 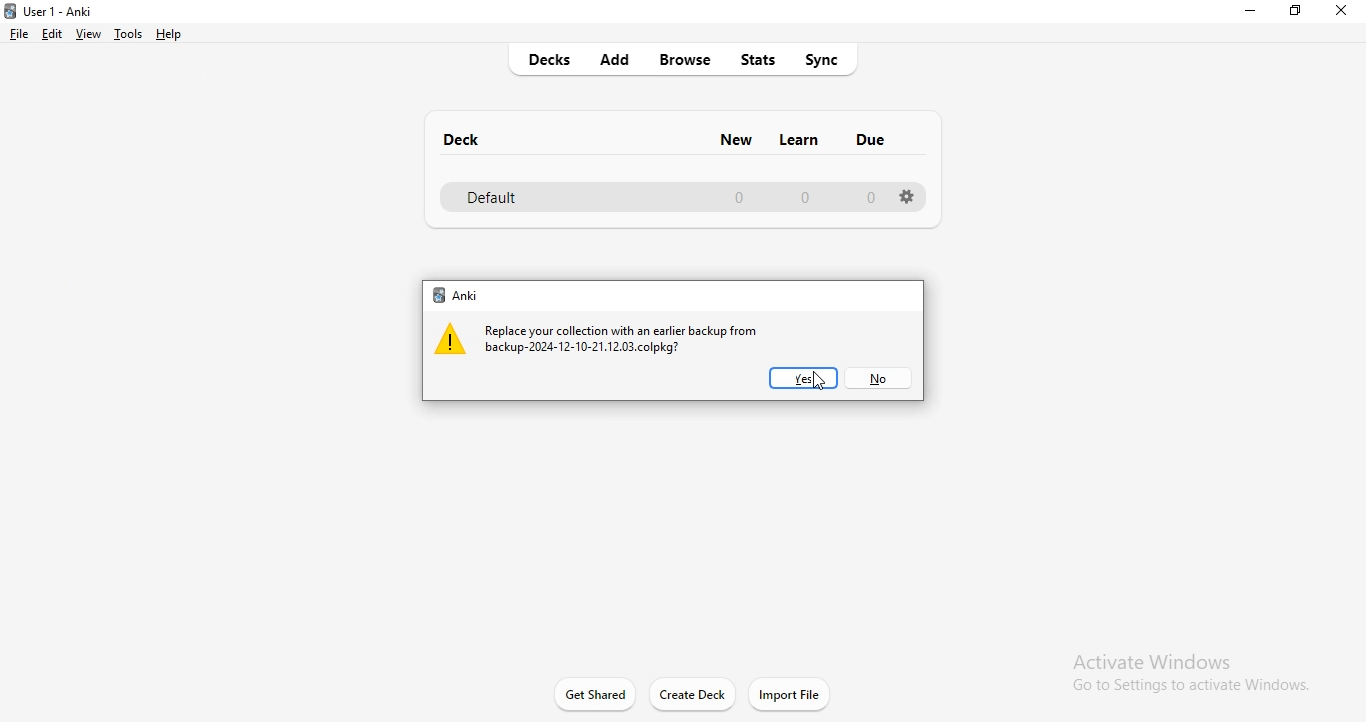 I want to click on Cursor, so click(x=816, y=379).